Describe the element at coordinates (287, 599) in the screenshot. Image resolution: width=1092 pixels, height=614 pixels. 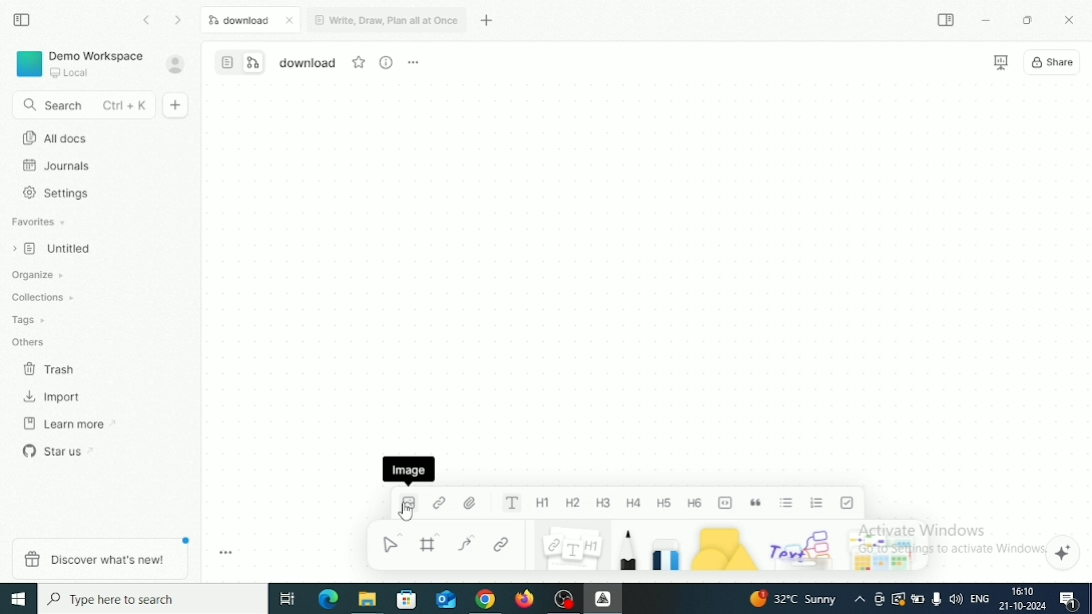
I see `Task View` at that location.